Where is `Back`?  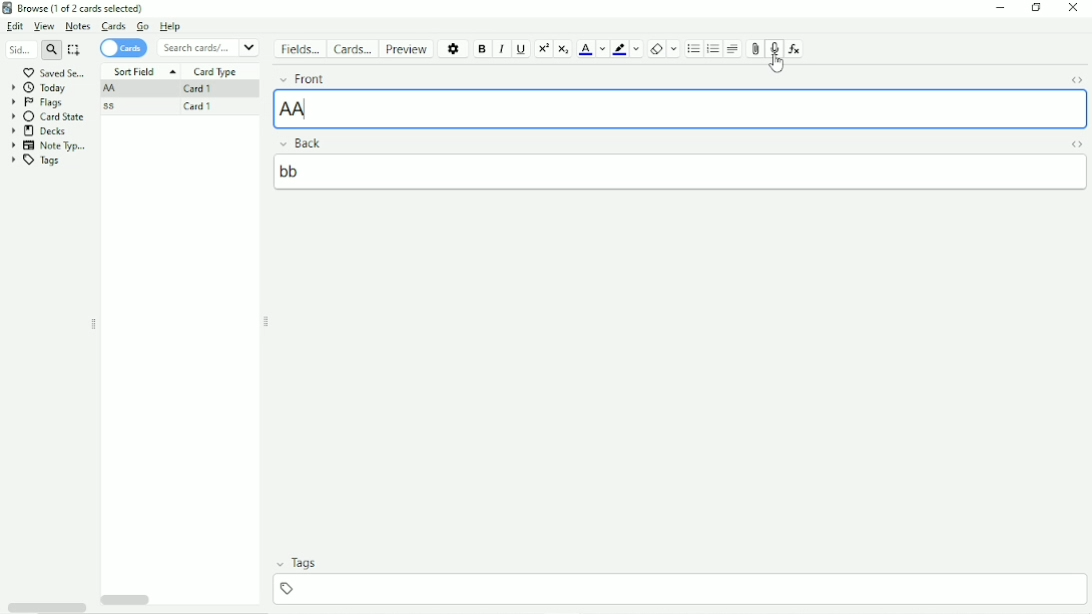 Back is located at coordinates (306, 143).